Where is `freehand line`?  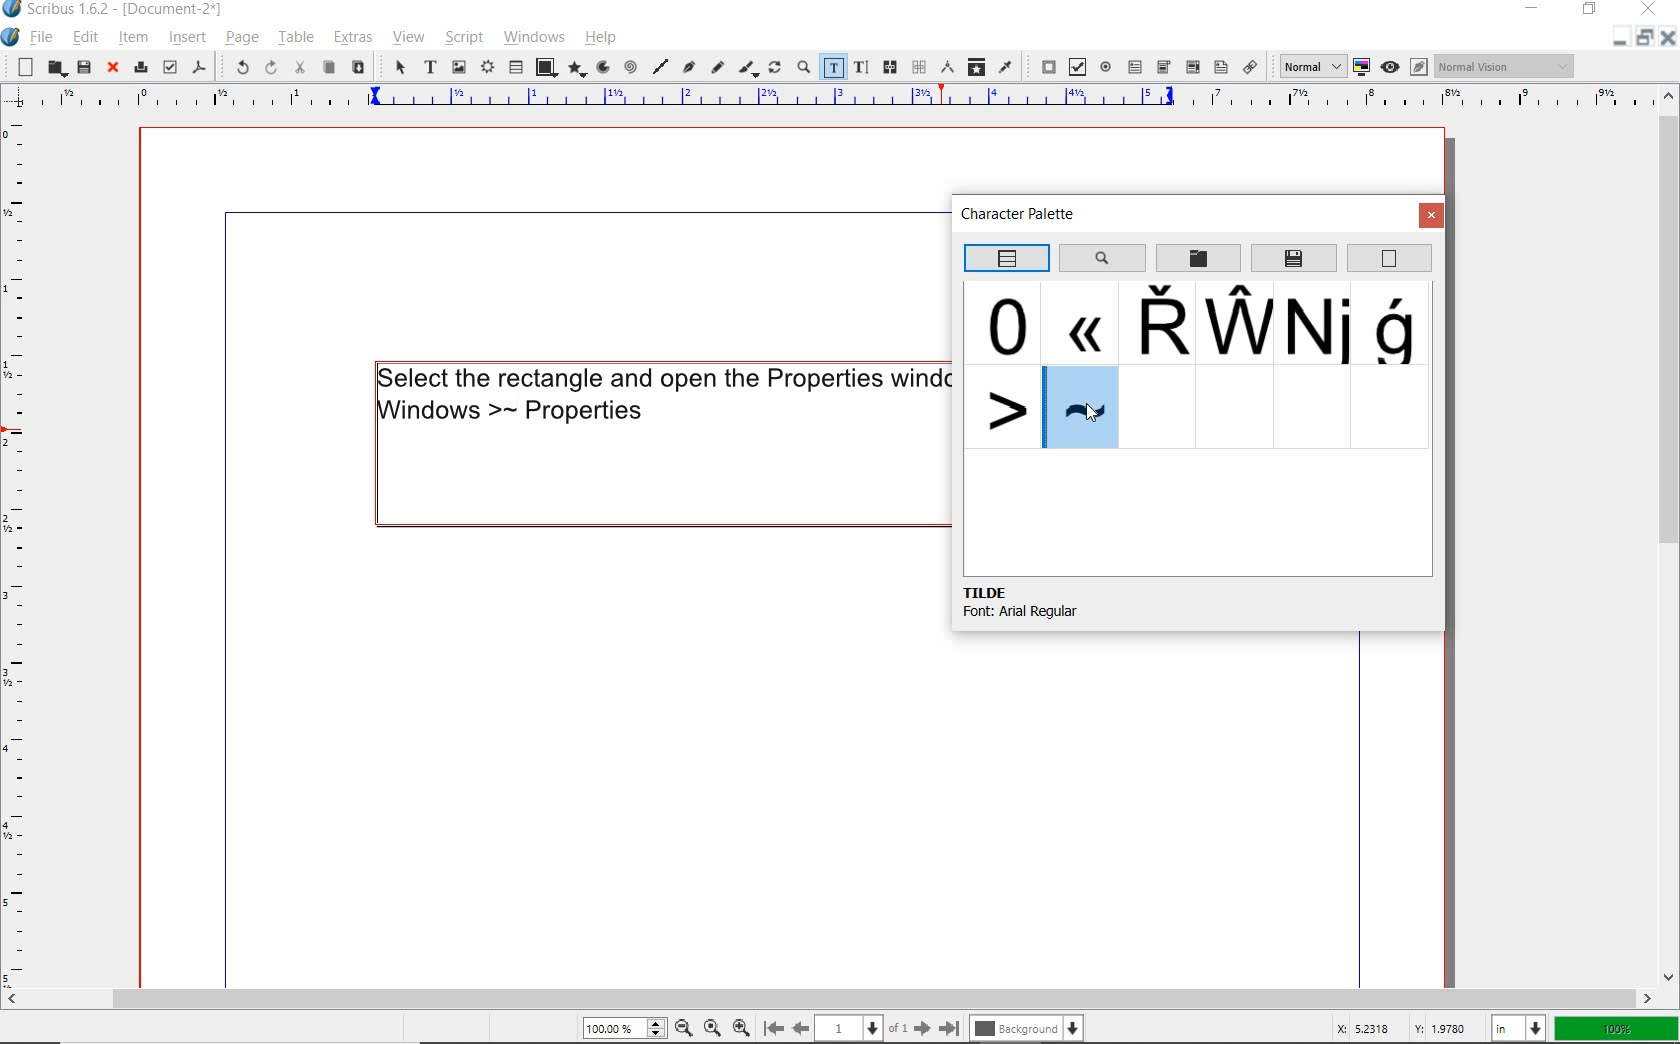
freehand line is located at coordinates (718, 69).